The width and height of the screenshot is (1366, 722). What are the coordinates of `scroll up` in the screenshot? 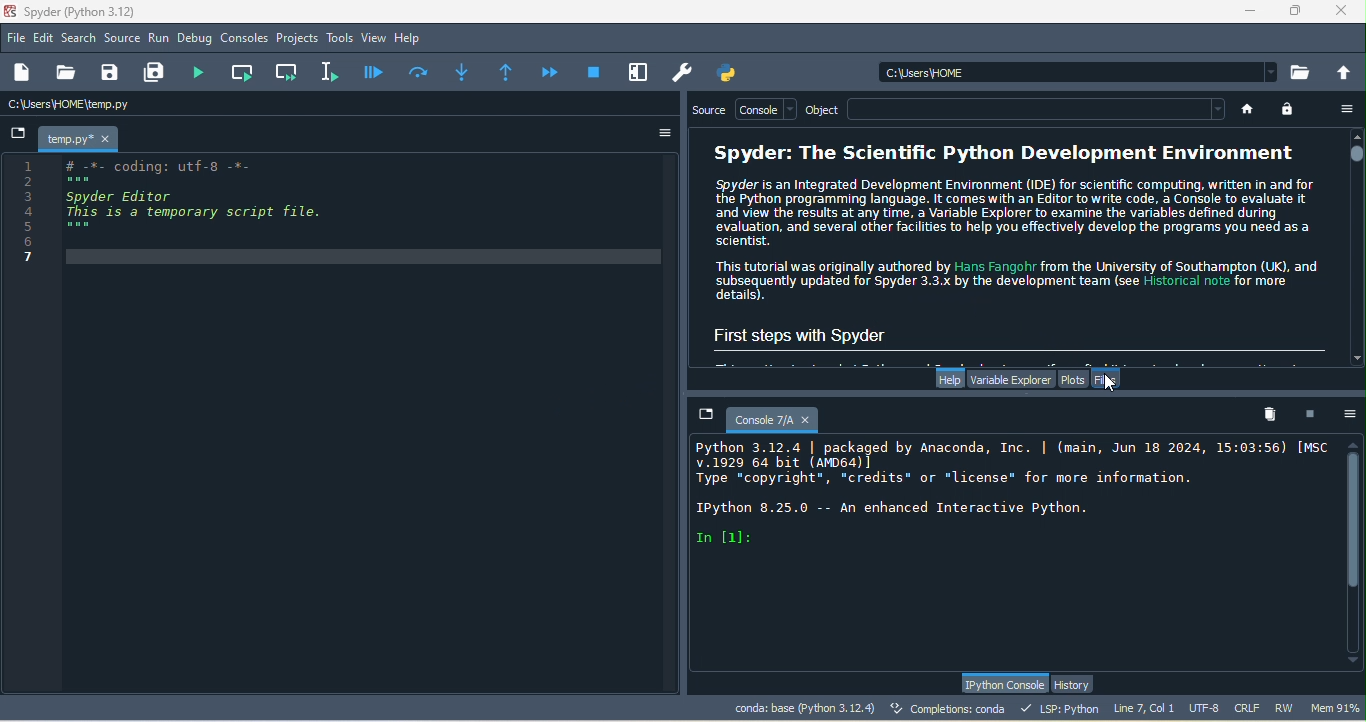 It's located at (1357, 135).